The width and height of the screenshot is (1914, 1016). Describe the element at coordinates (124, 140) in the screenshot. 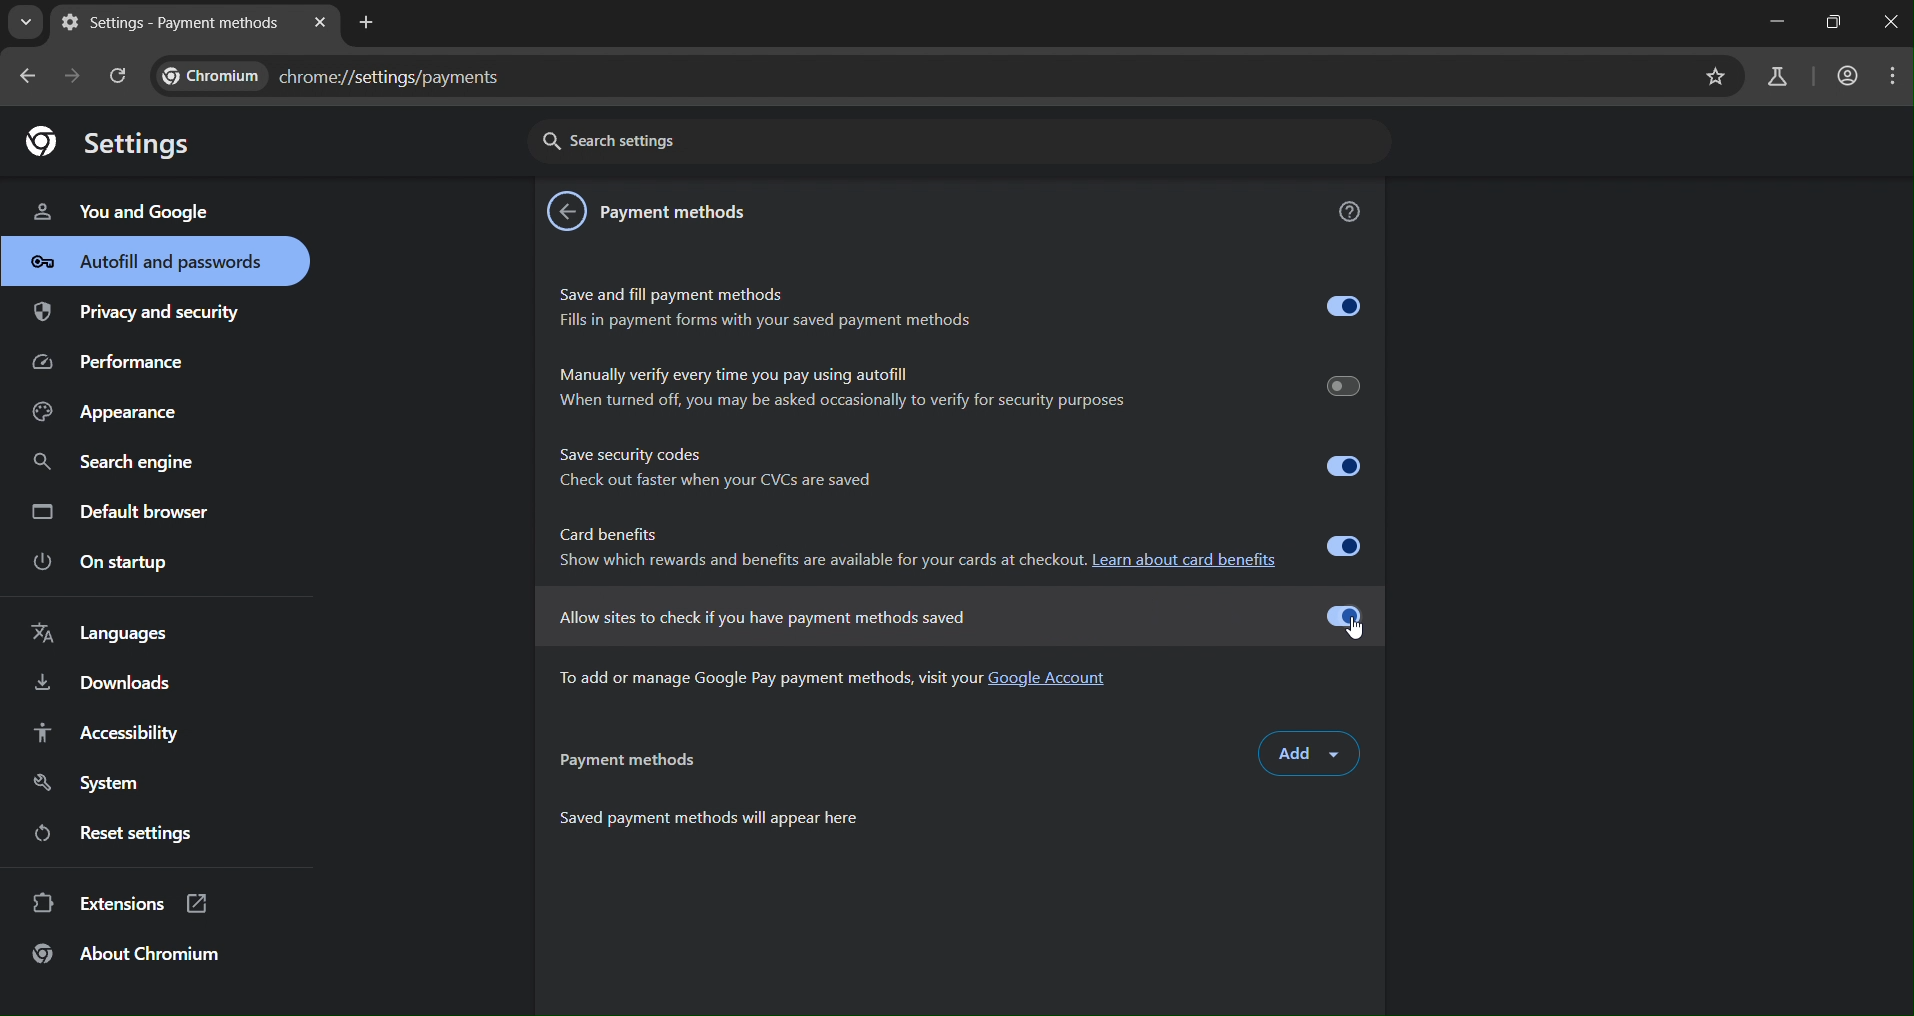

I see `settings` at that location.